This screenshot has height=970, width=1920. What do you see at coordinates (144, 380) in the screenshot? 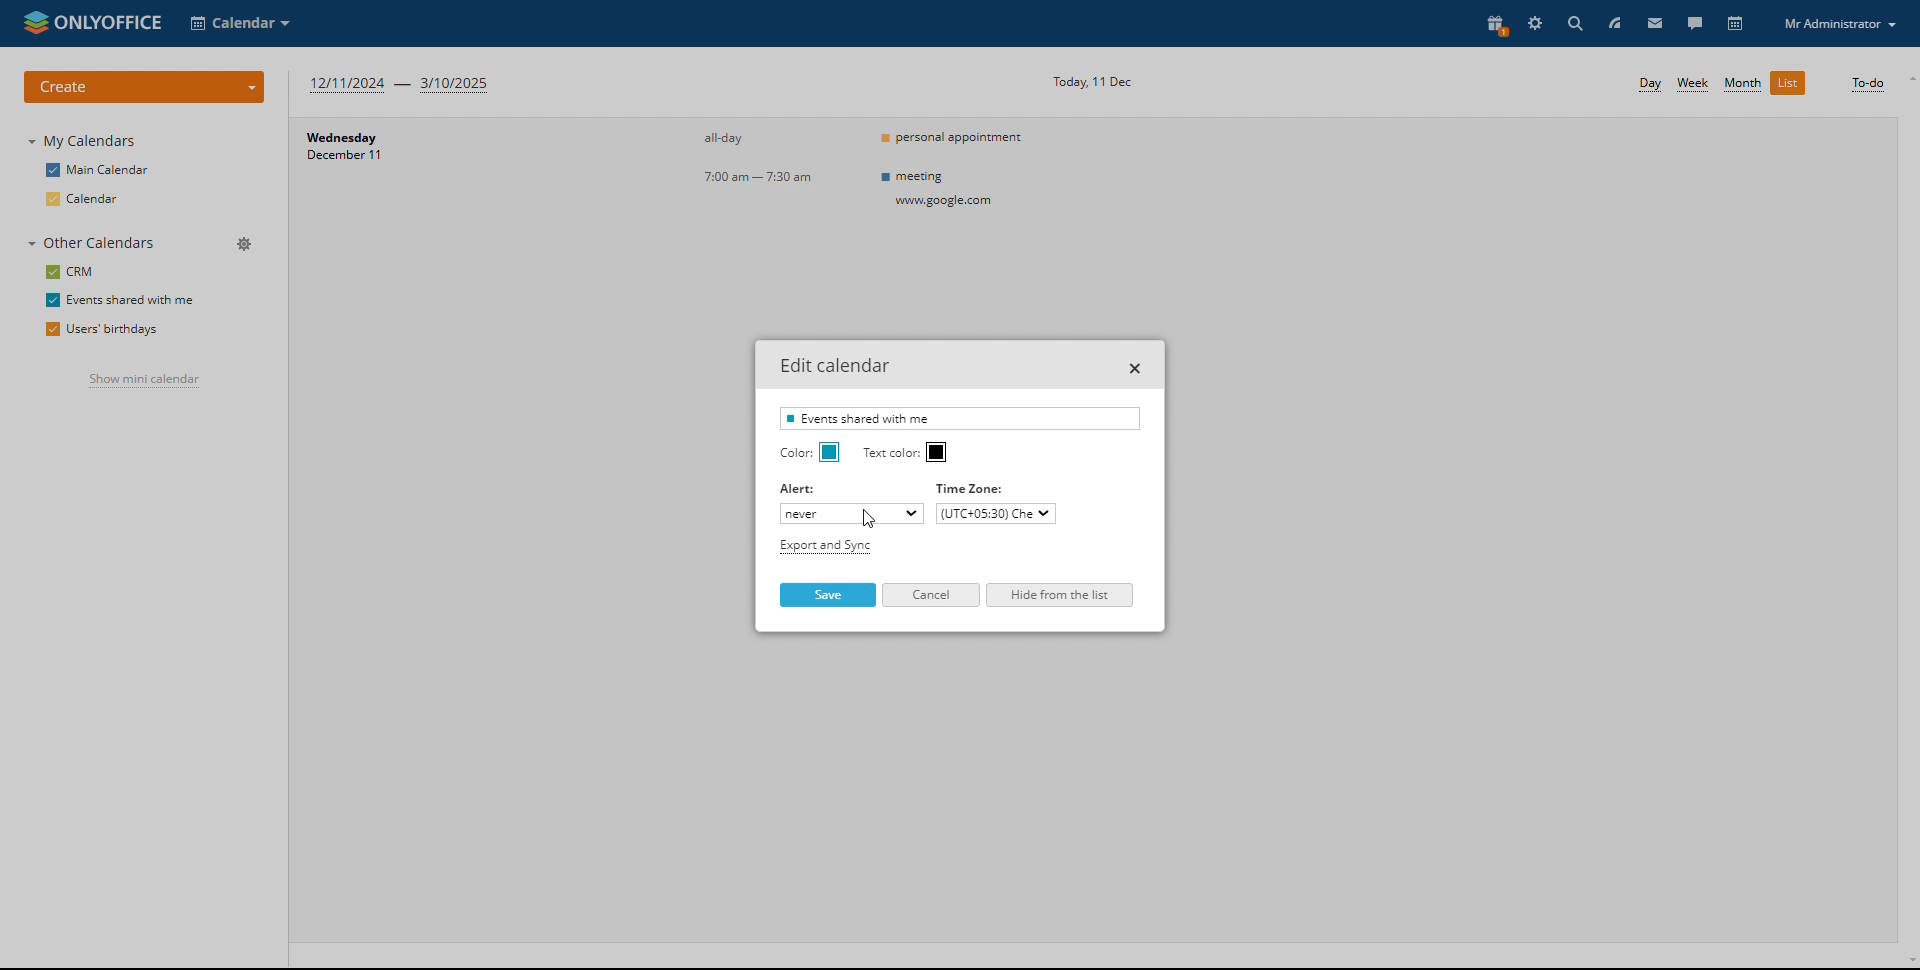
I see `show mini calendar` at bounding box center [144, 380].